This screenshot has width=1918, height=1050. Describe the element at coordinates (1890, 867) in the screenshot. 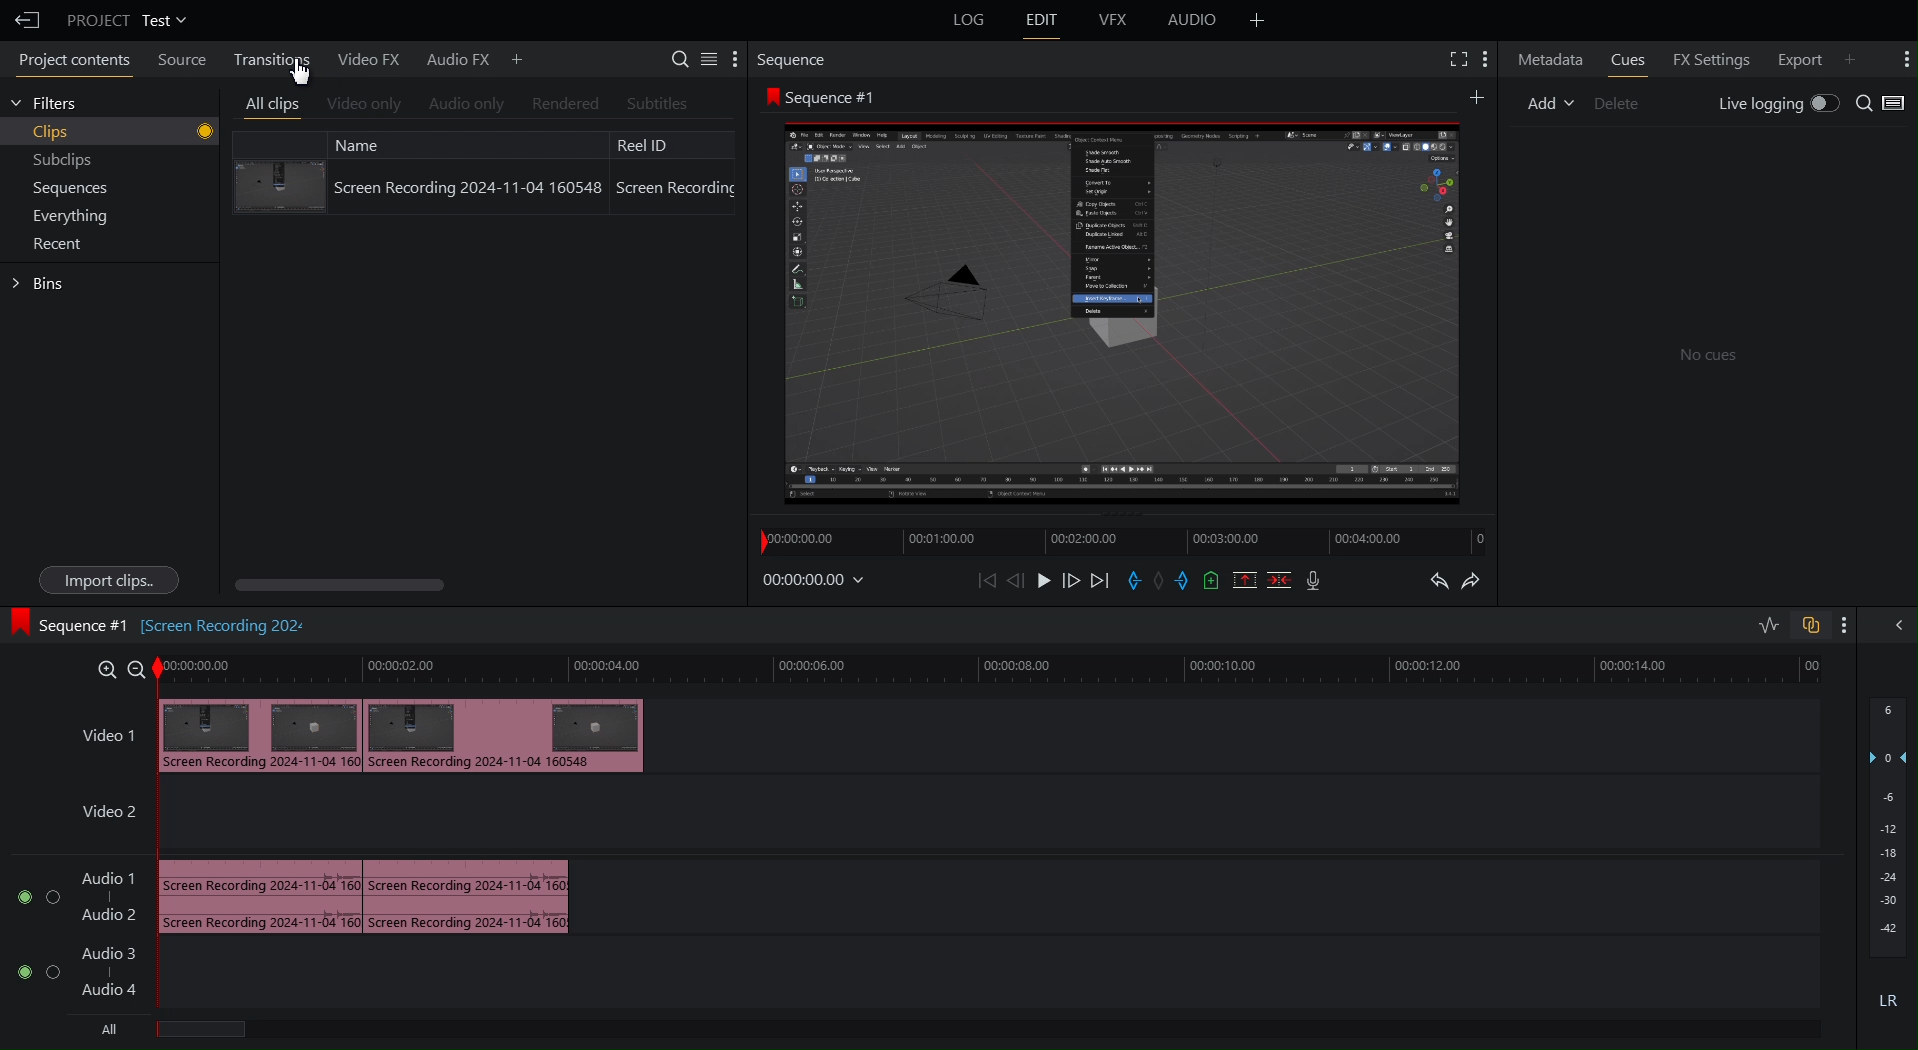

I see `Audio Levels` at that location.